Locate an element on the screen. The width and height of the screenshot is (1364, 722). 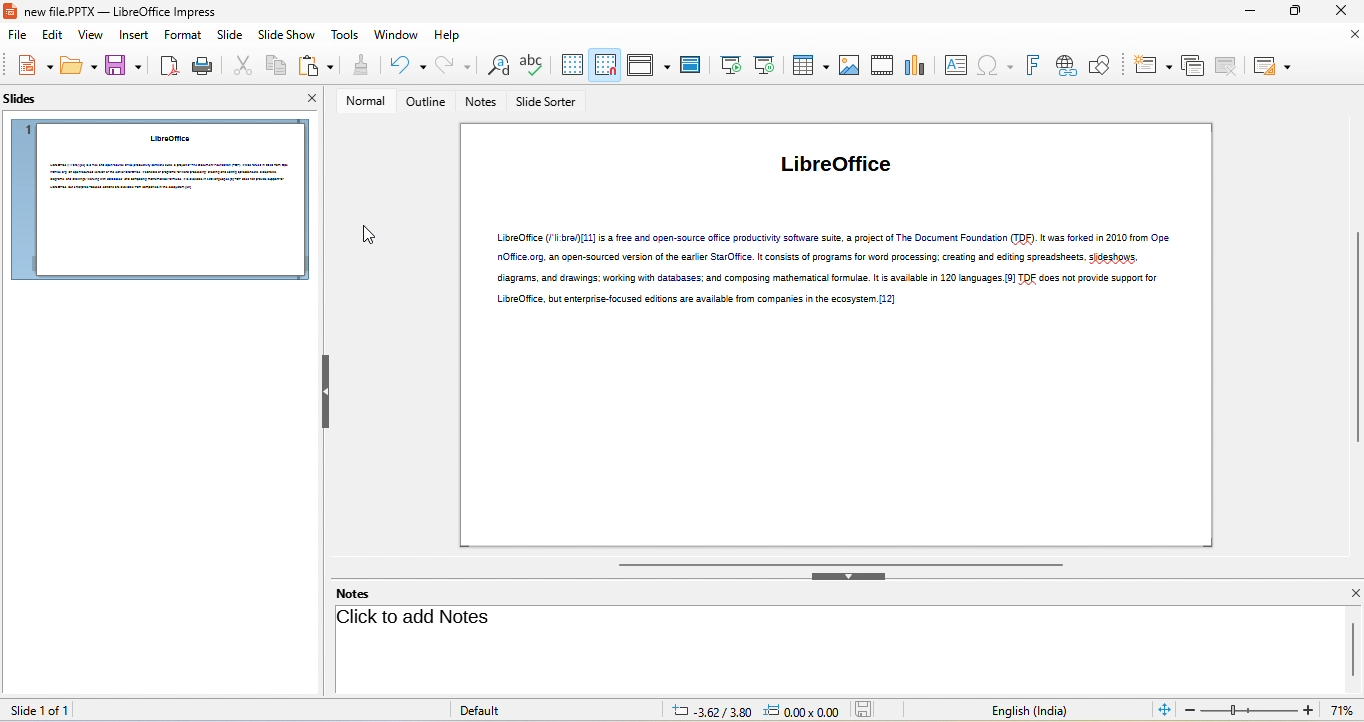
cursor is located at coordinates (370, 236).